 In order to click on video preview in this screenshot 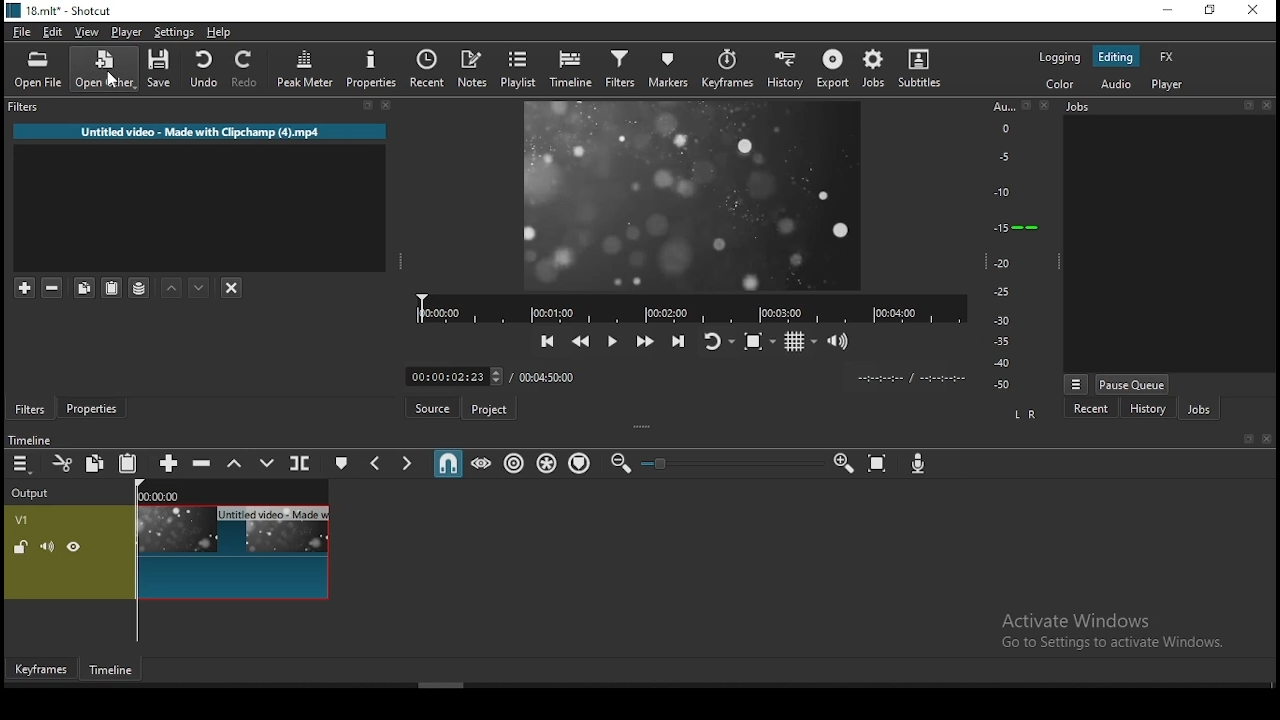, I will do `click(700, 198)`.